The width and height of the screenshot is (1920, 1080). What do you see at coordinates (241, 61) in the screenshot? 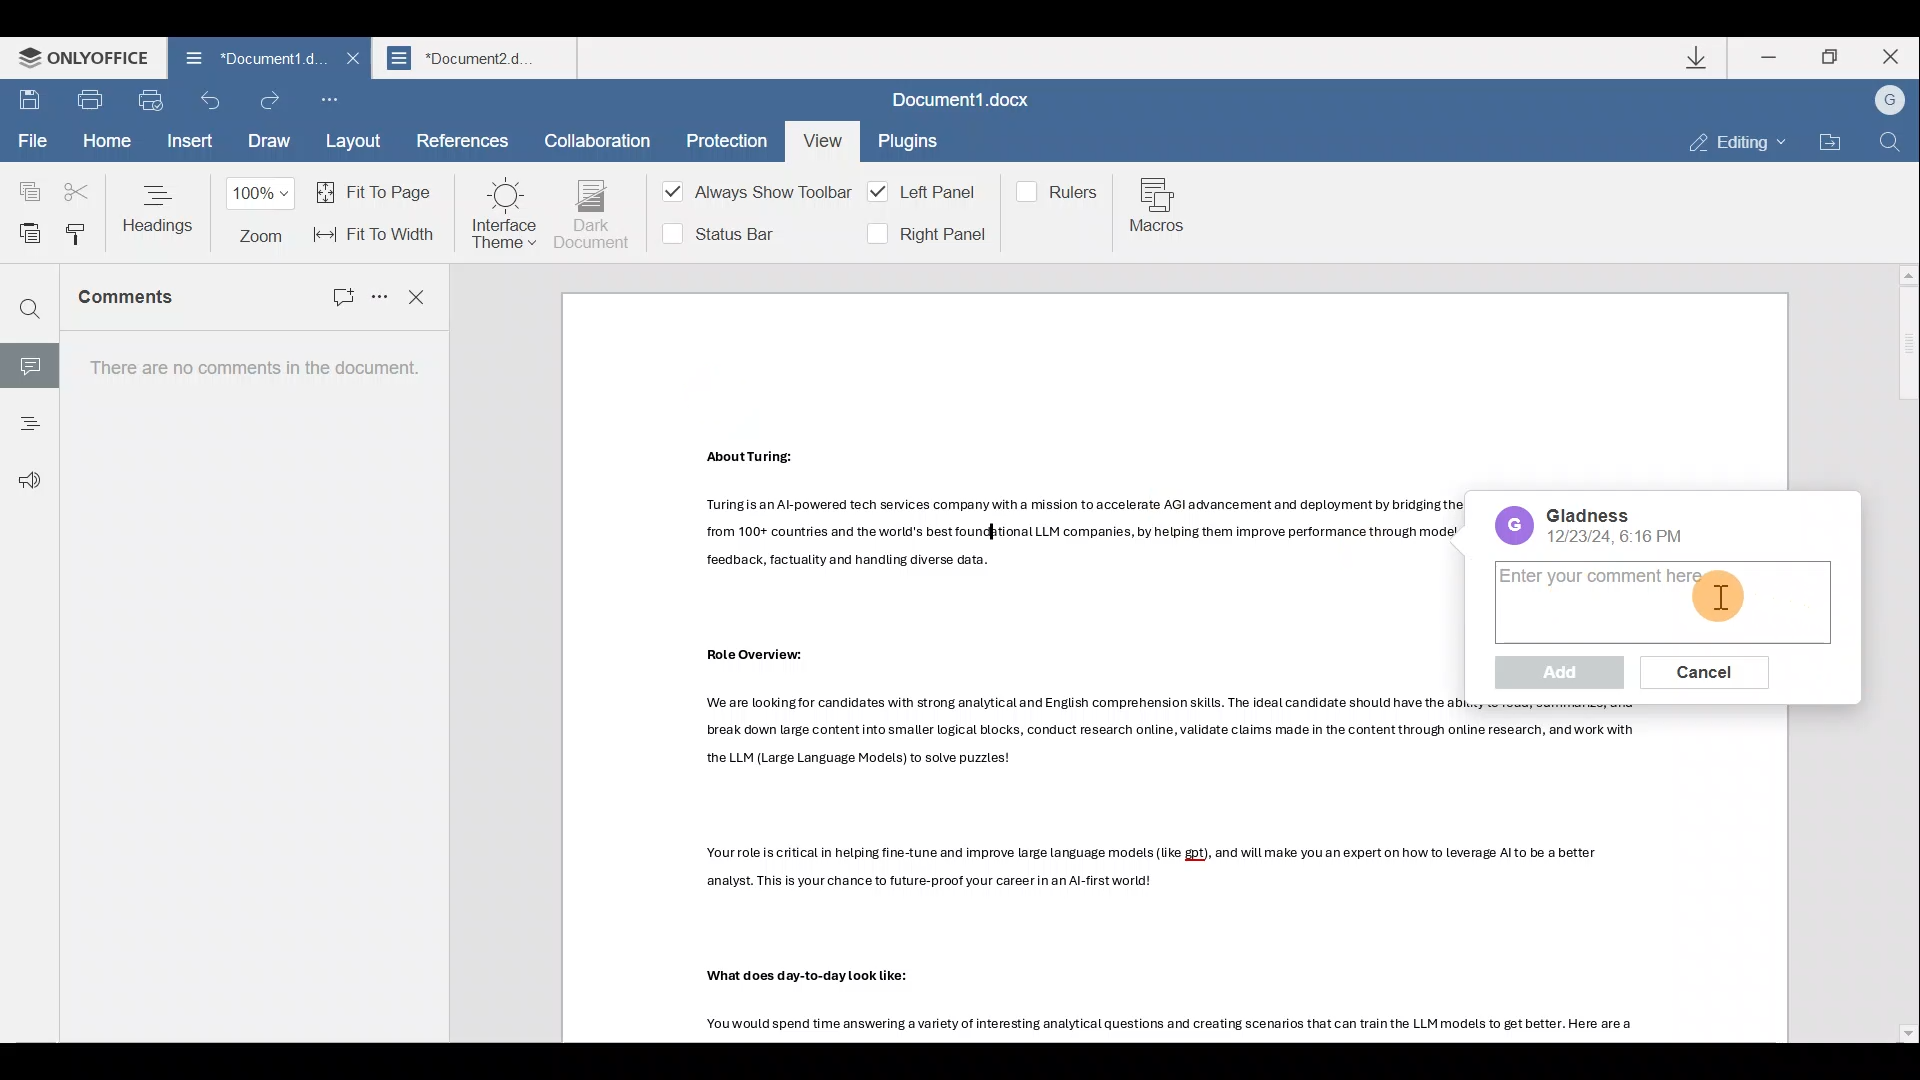
I see `Document1.d..` at bounding box center [241, 61].